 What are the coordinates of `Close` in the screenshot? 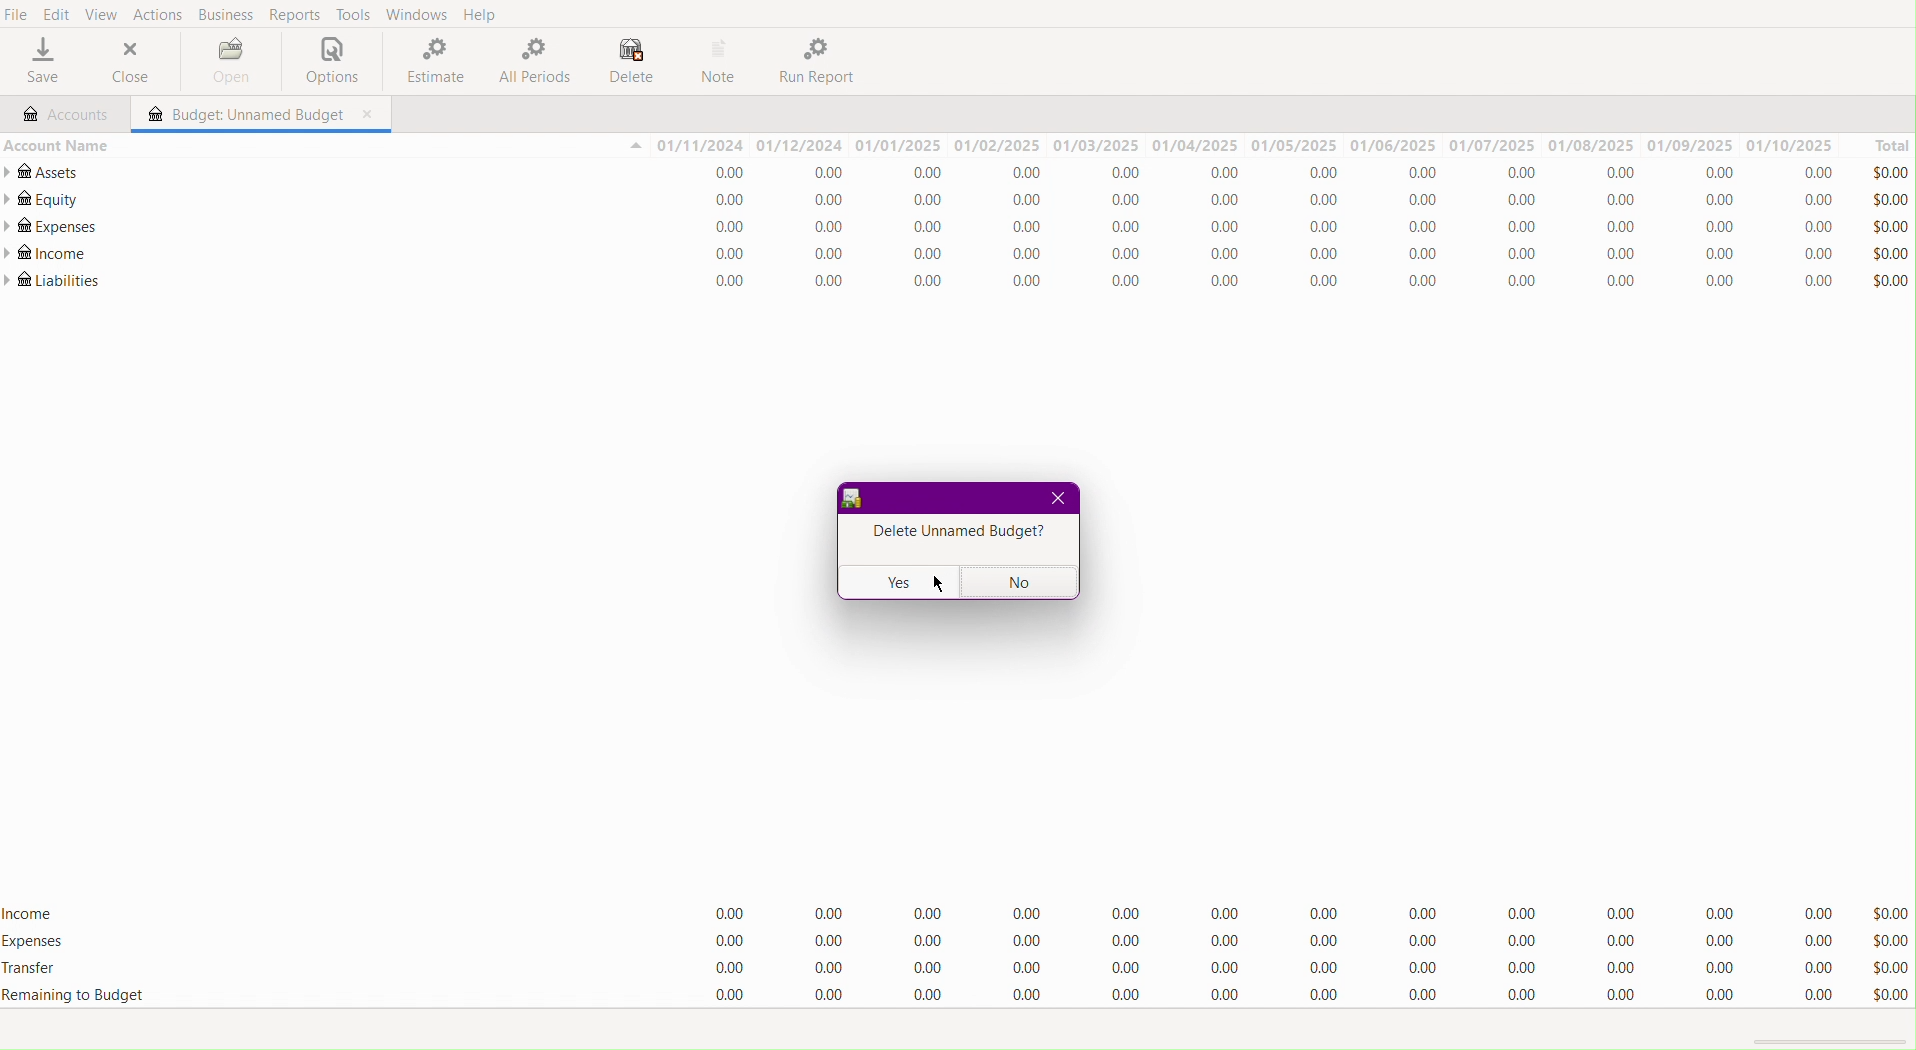 It's located at (1057, 500).